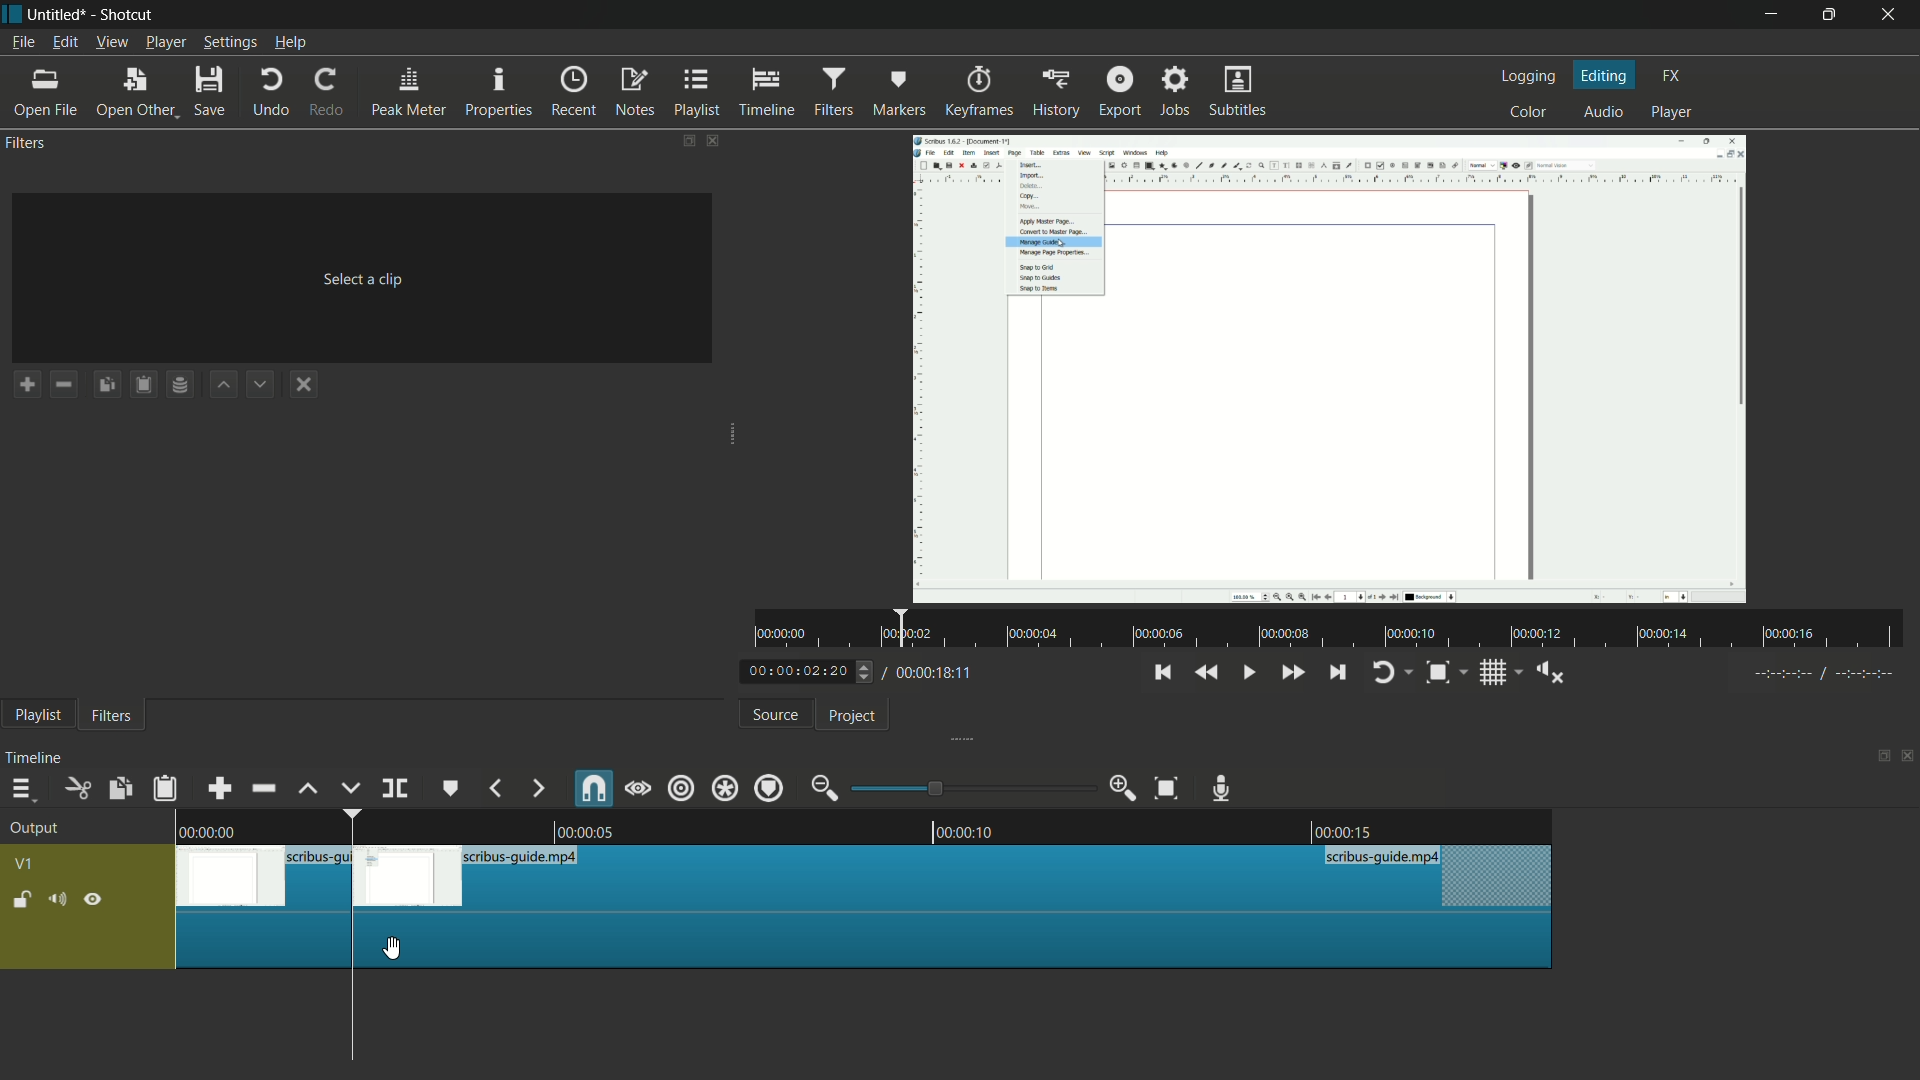 The image size is (1920, 1080). What do you see at coordinates (637, 92) in the screenshot?
I see `notes` at bounding box center [637, 92].